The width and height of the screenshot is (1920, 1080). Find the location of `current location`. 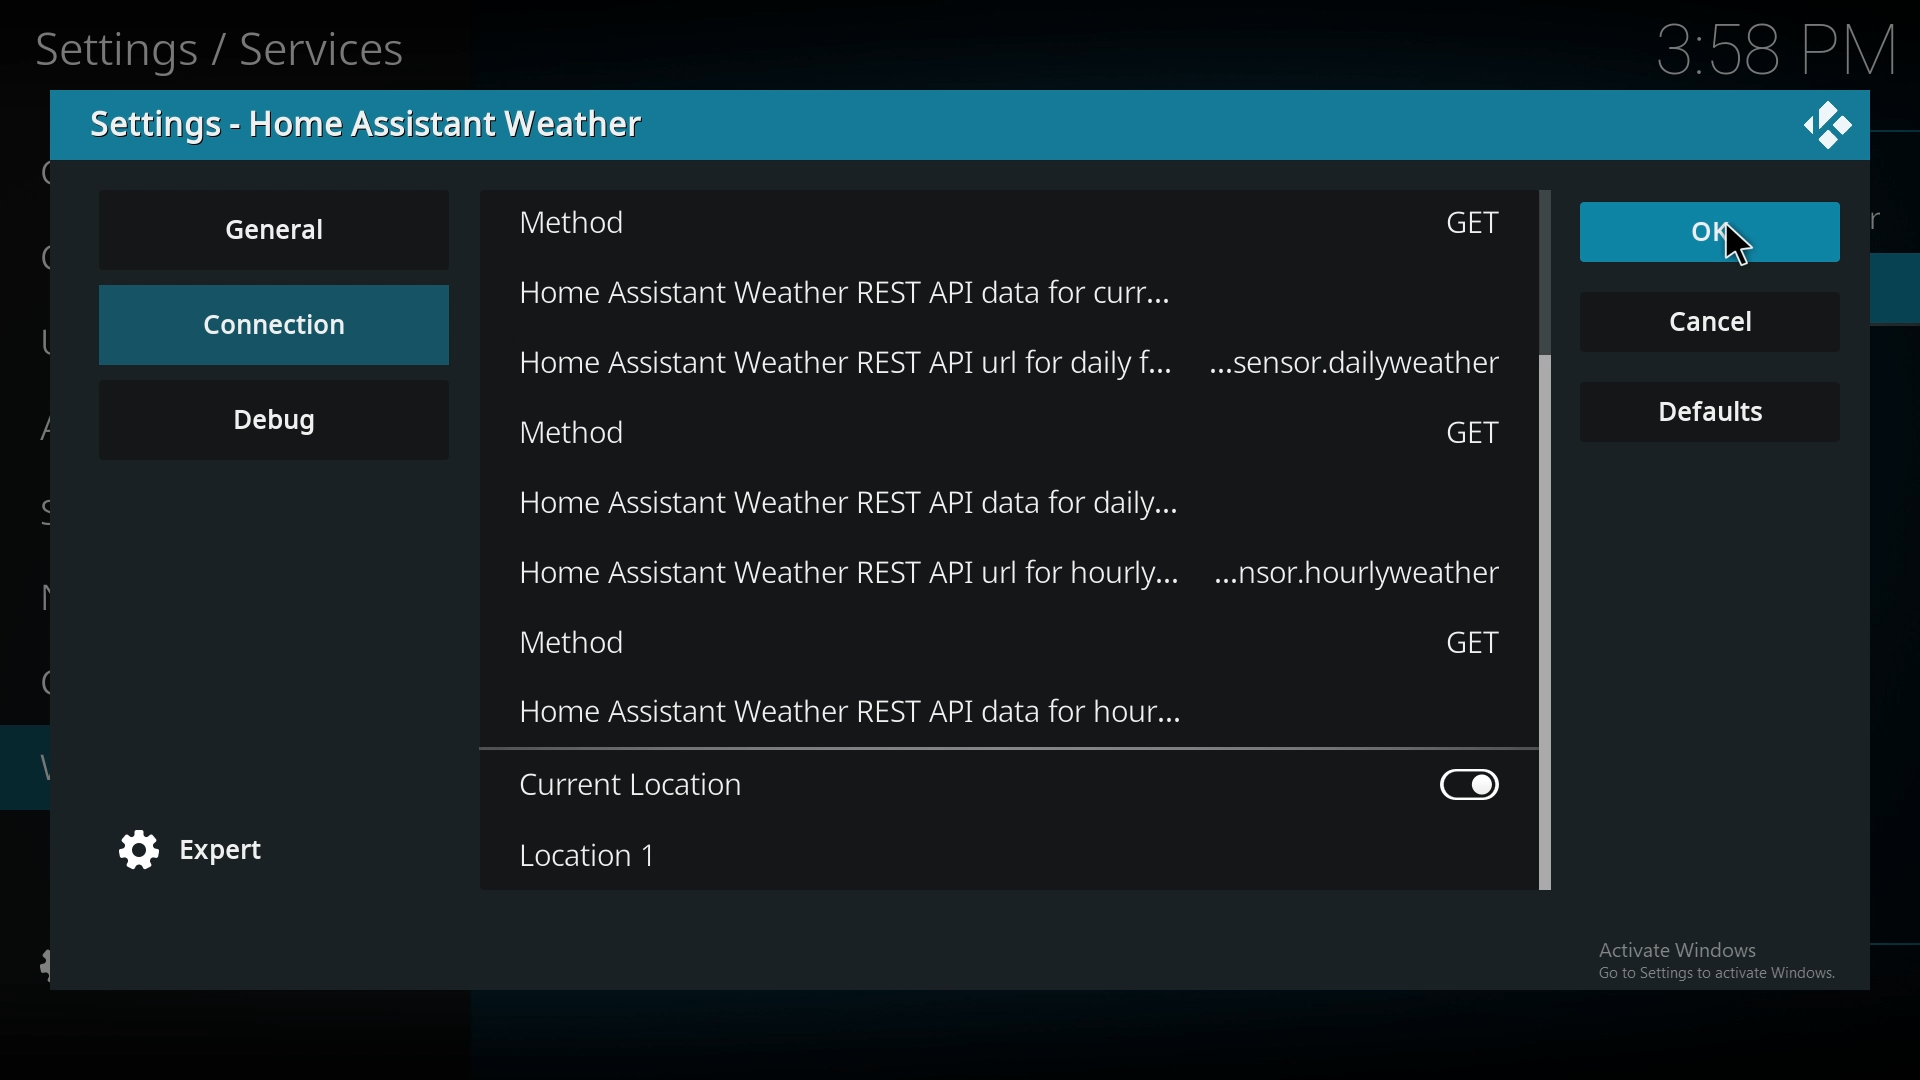

current location is located at coordinates (1014, 785).